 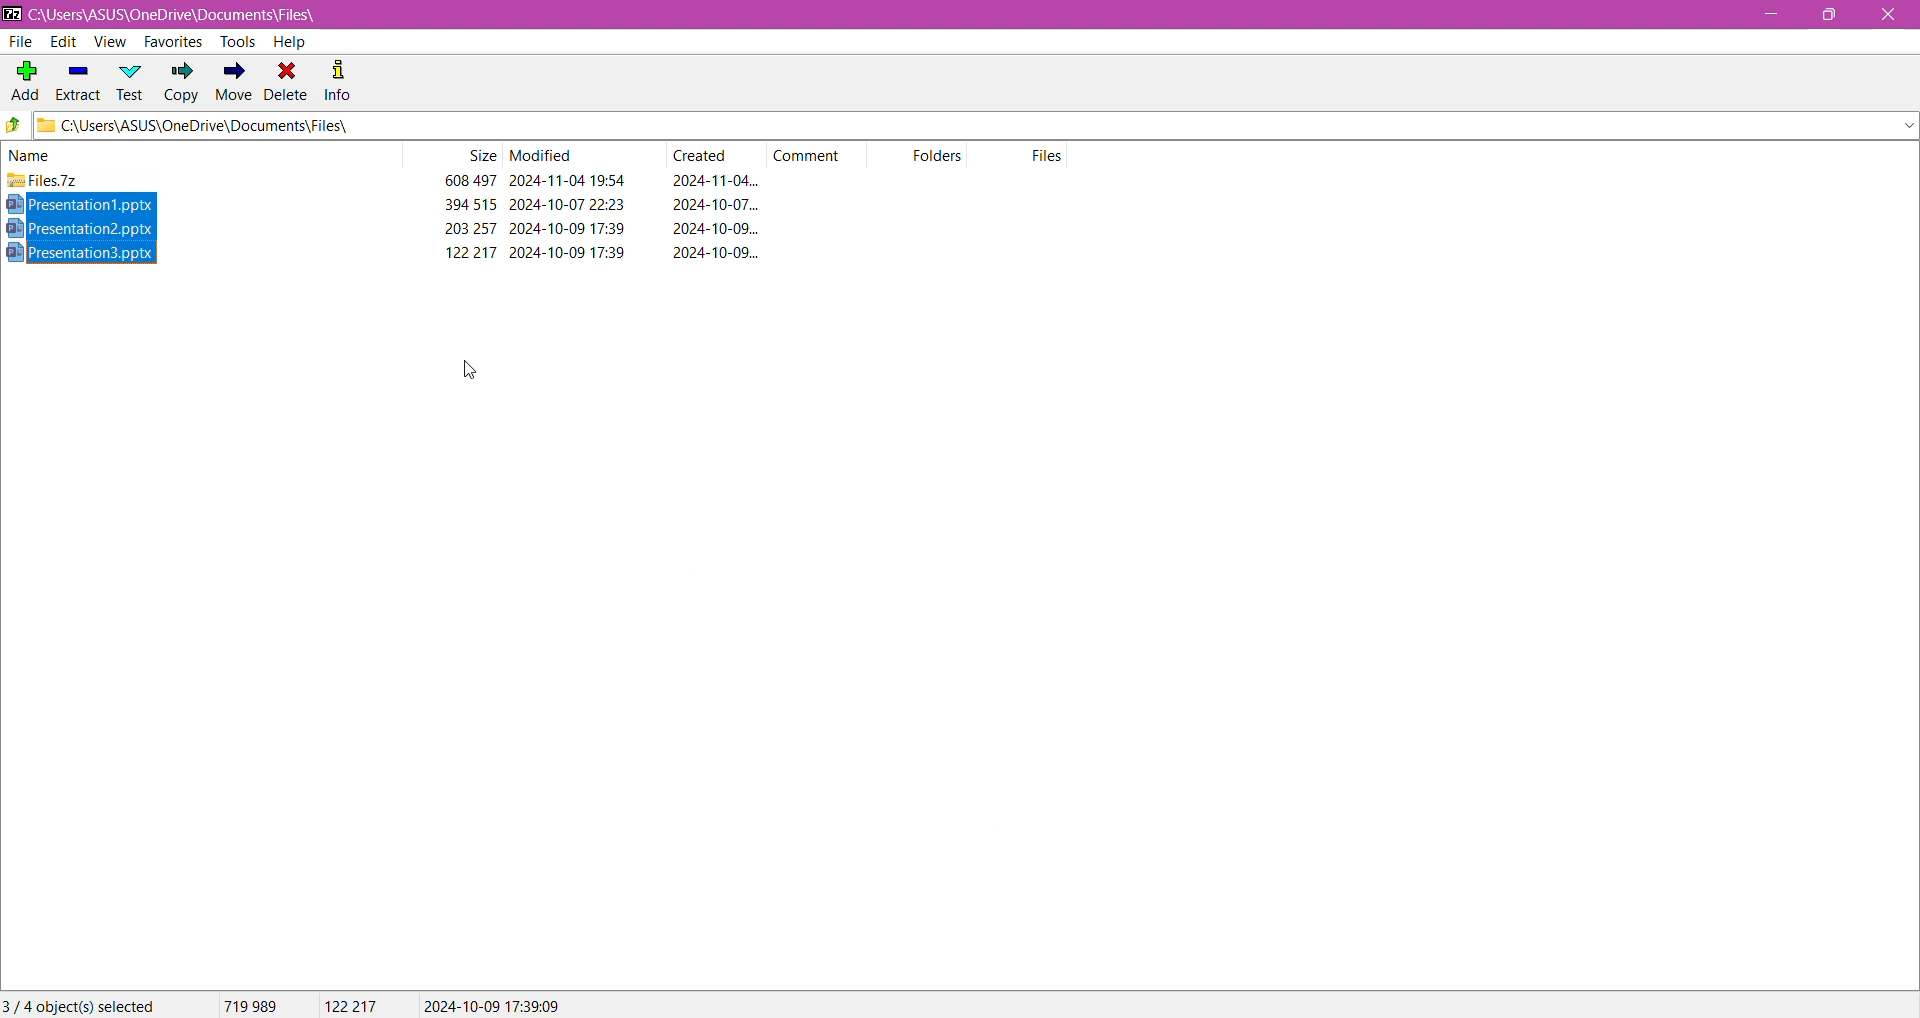 I want to click on Name, so click(x=49, y=155).